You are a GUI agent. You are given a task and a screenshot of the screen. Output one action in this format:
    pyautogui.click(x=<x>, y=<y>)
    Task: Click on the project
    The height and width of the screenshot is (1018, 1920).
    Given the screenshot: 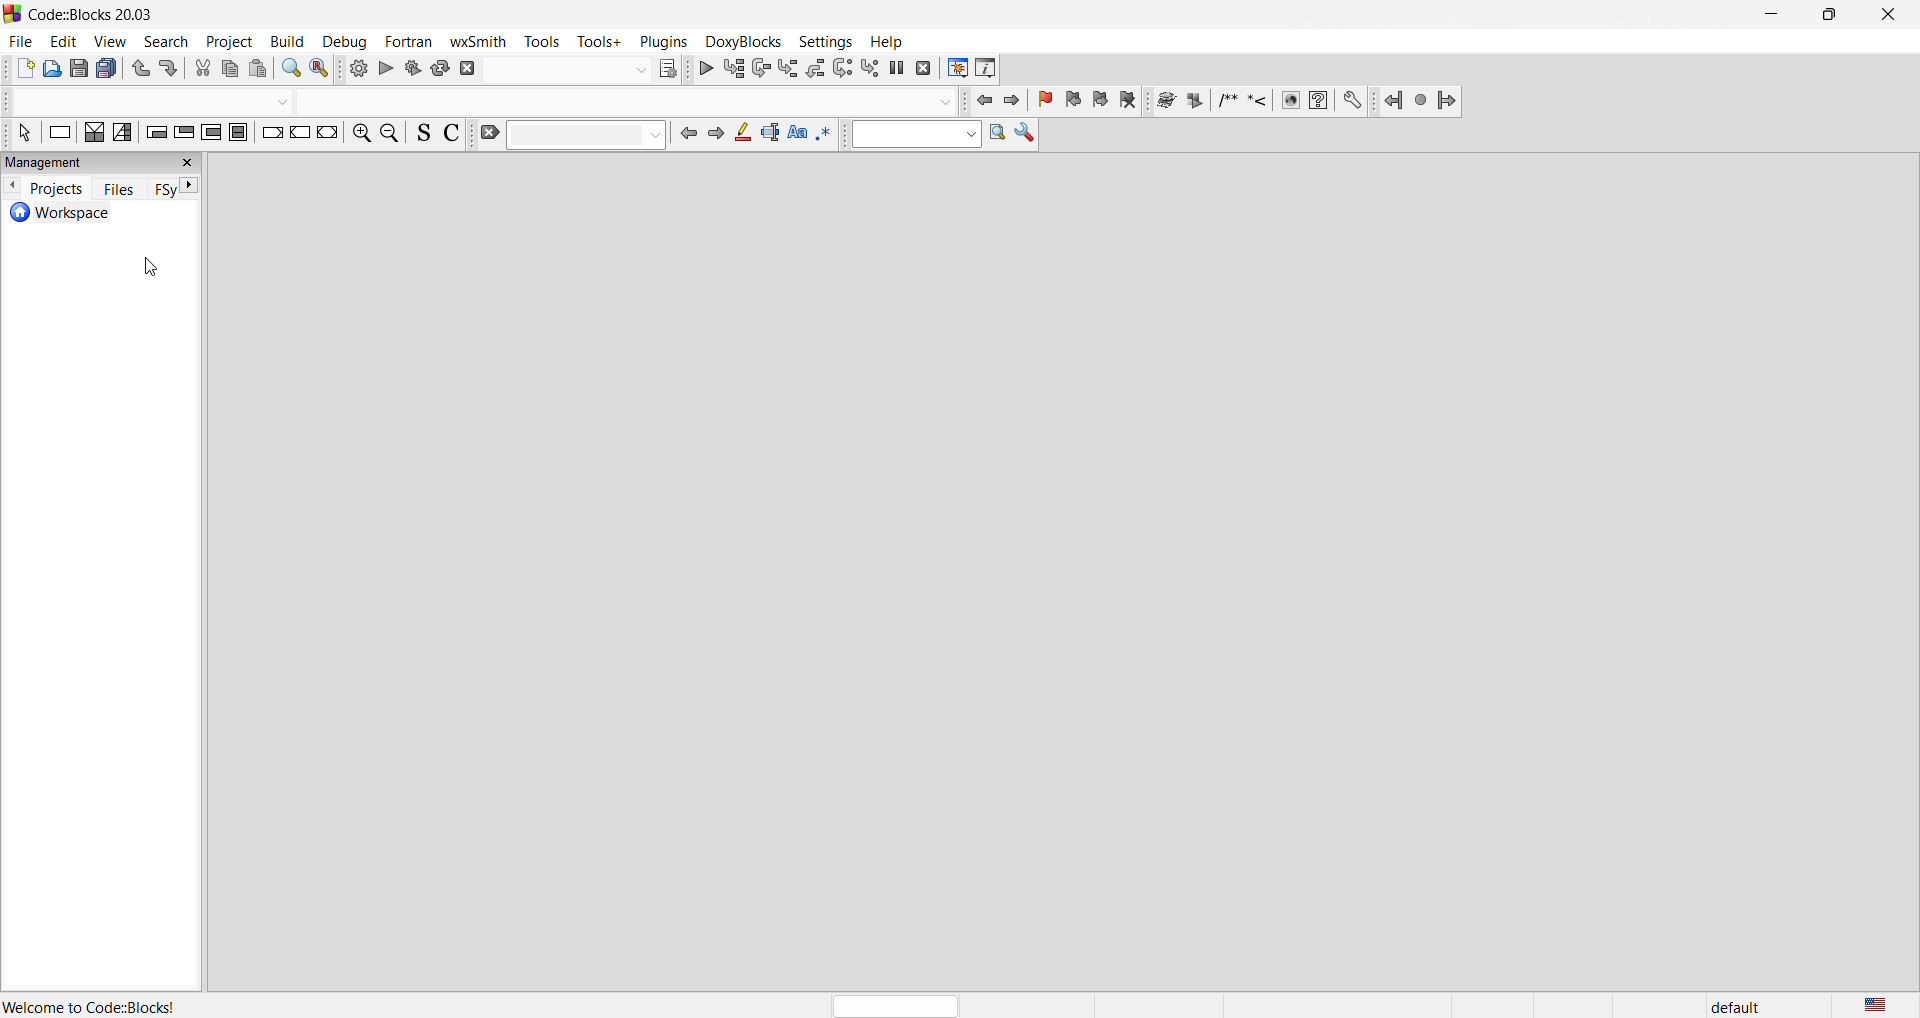 What is the action you would take?
    pyautogui.click(x=230, y=42)
    